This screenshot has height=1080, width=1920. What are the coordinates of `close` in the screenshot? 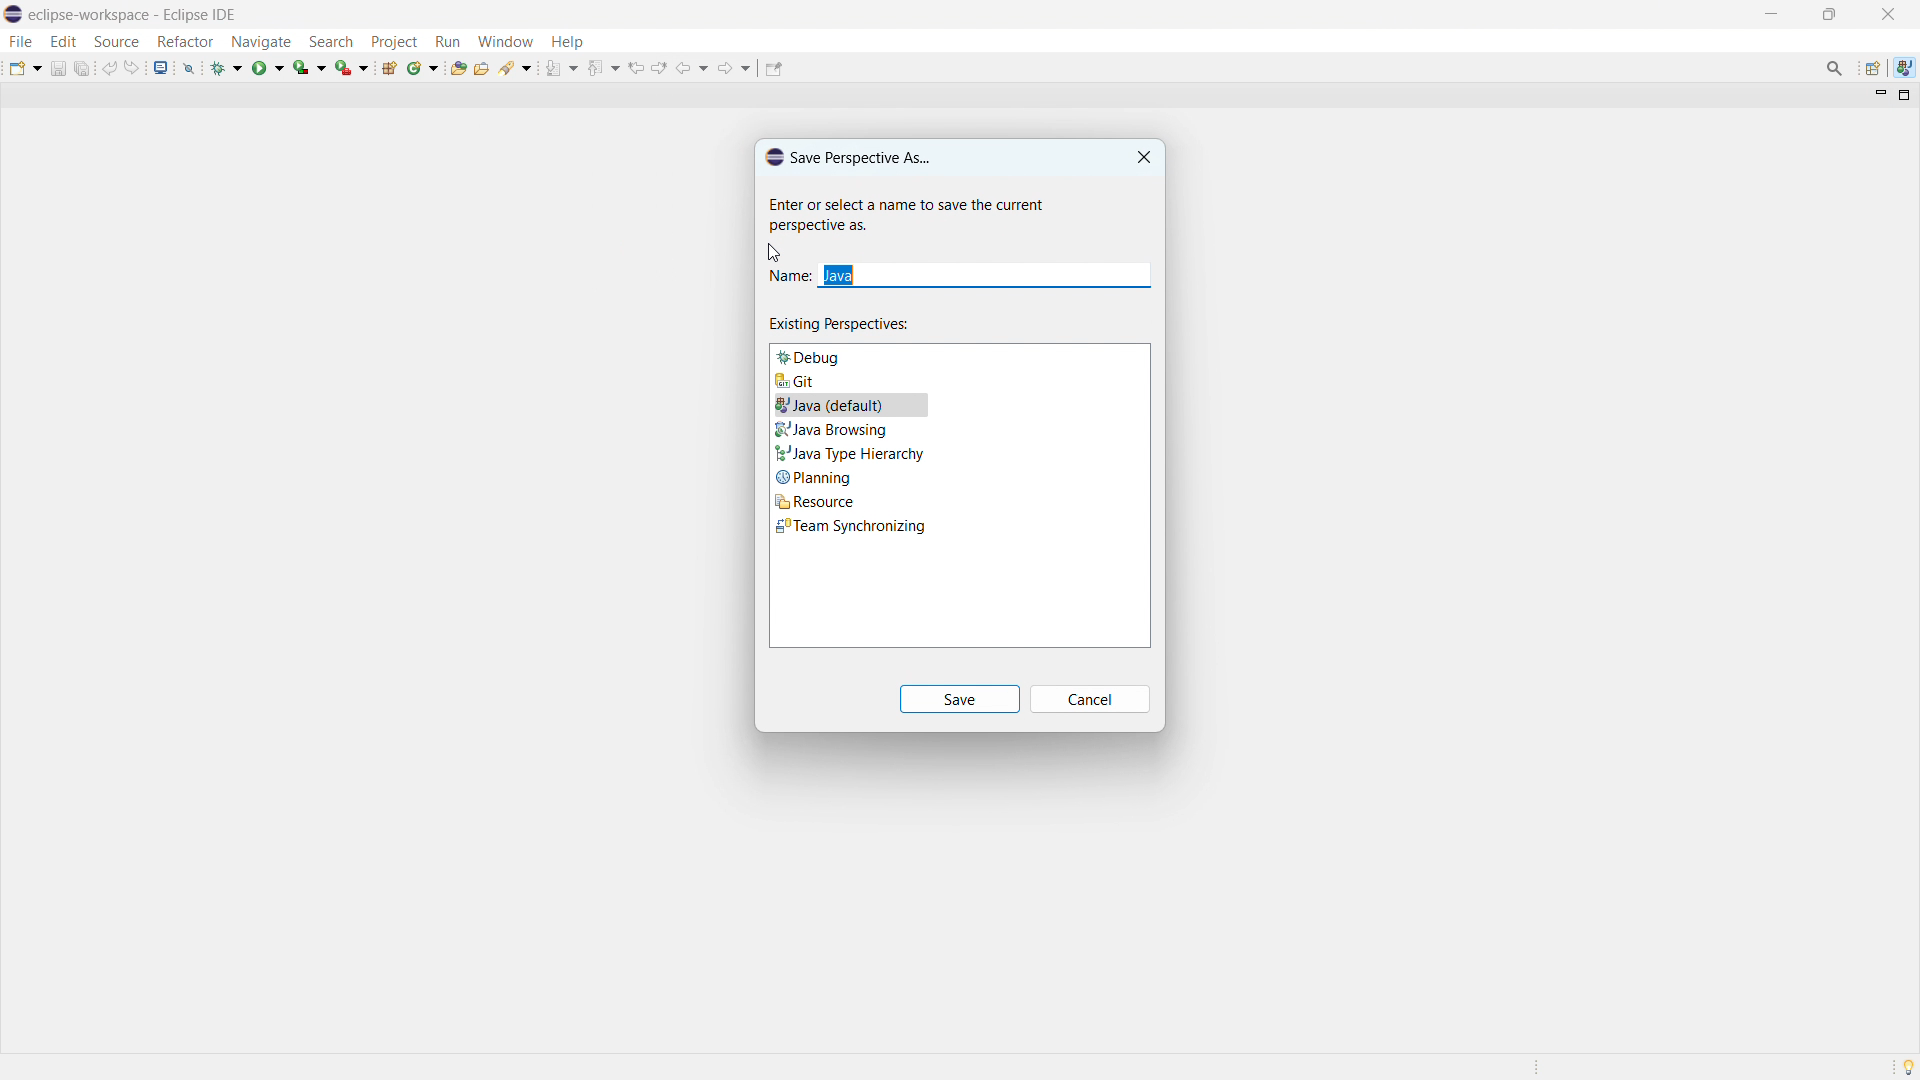 It's located at (1887, 15).